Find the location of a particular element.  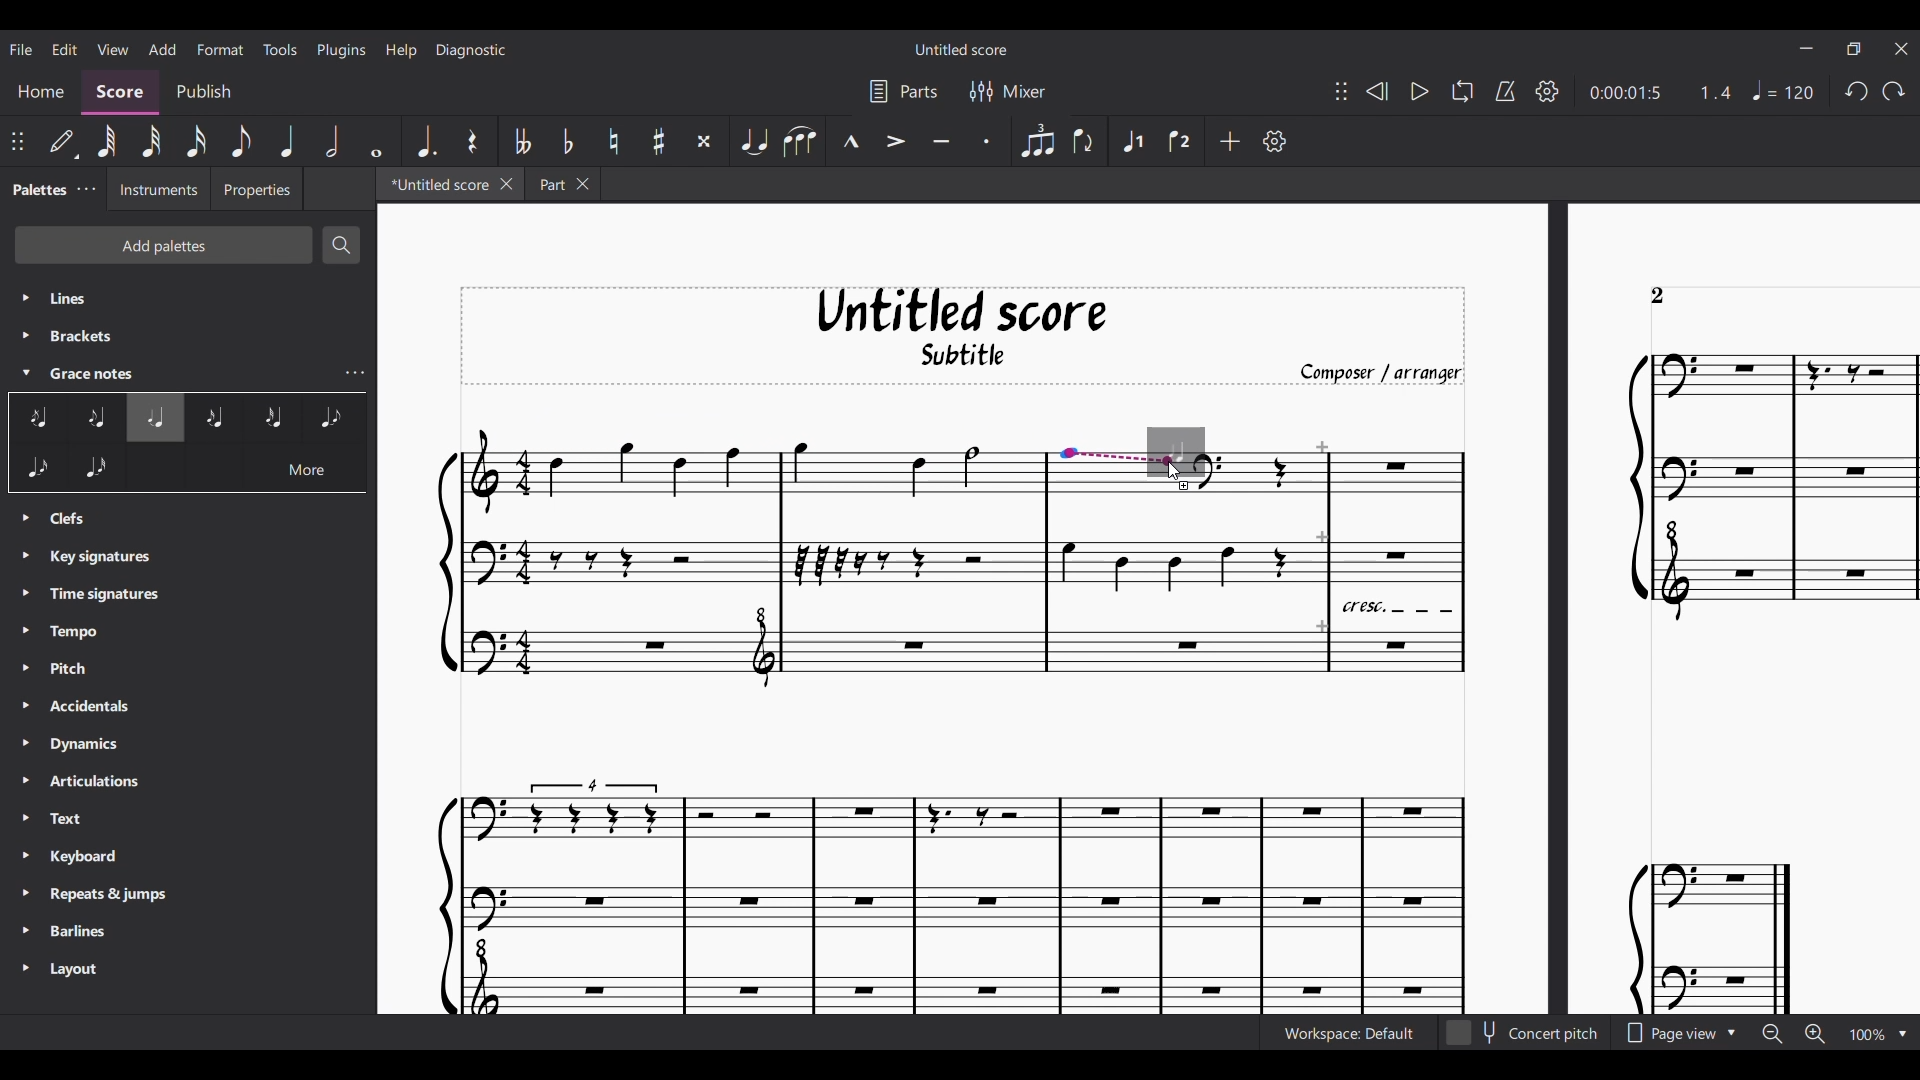

Show interface in a smaller tab is located at coordinates (1853, 49).